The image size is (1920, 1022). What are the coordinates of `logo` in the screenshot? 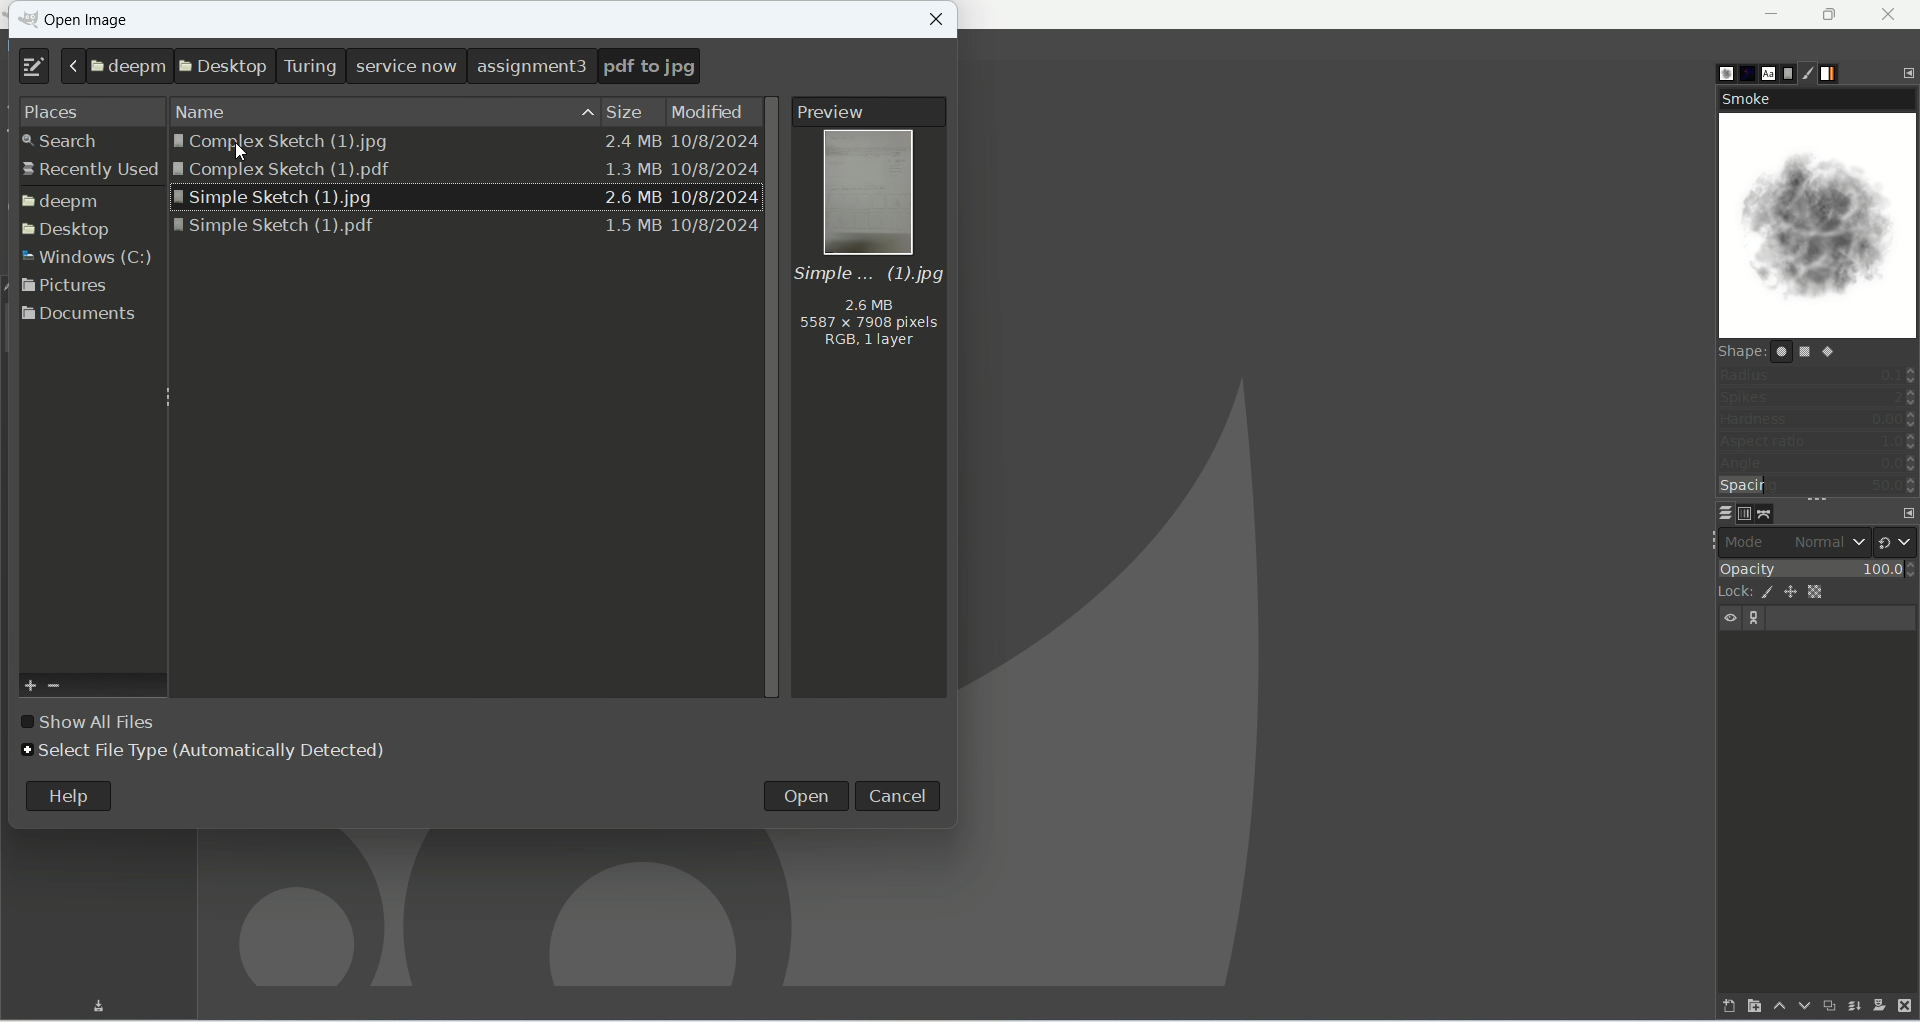 It's located at (26, 19).